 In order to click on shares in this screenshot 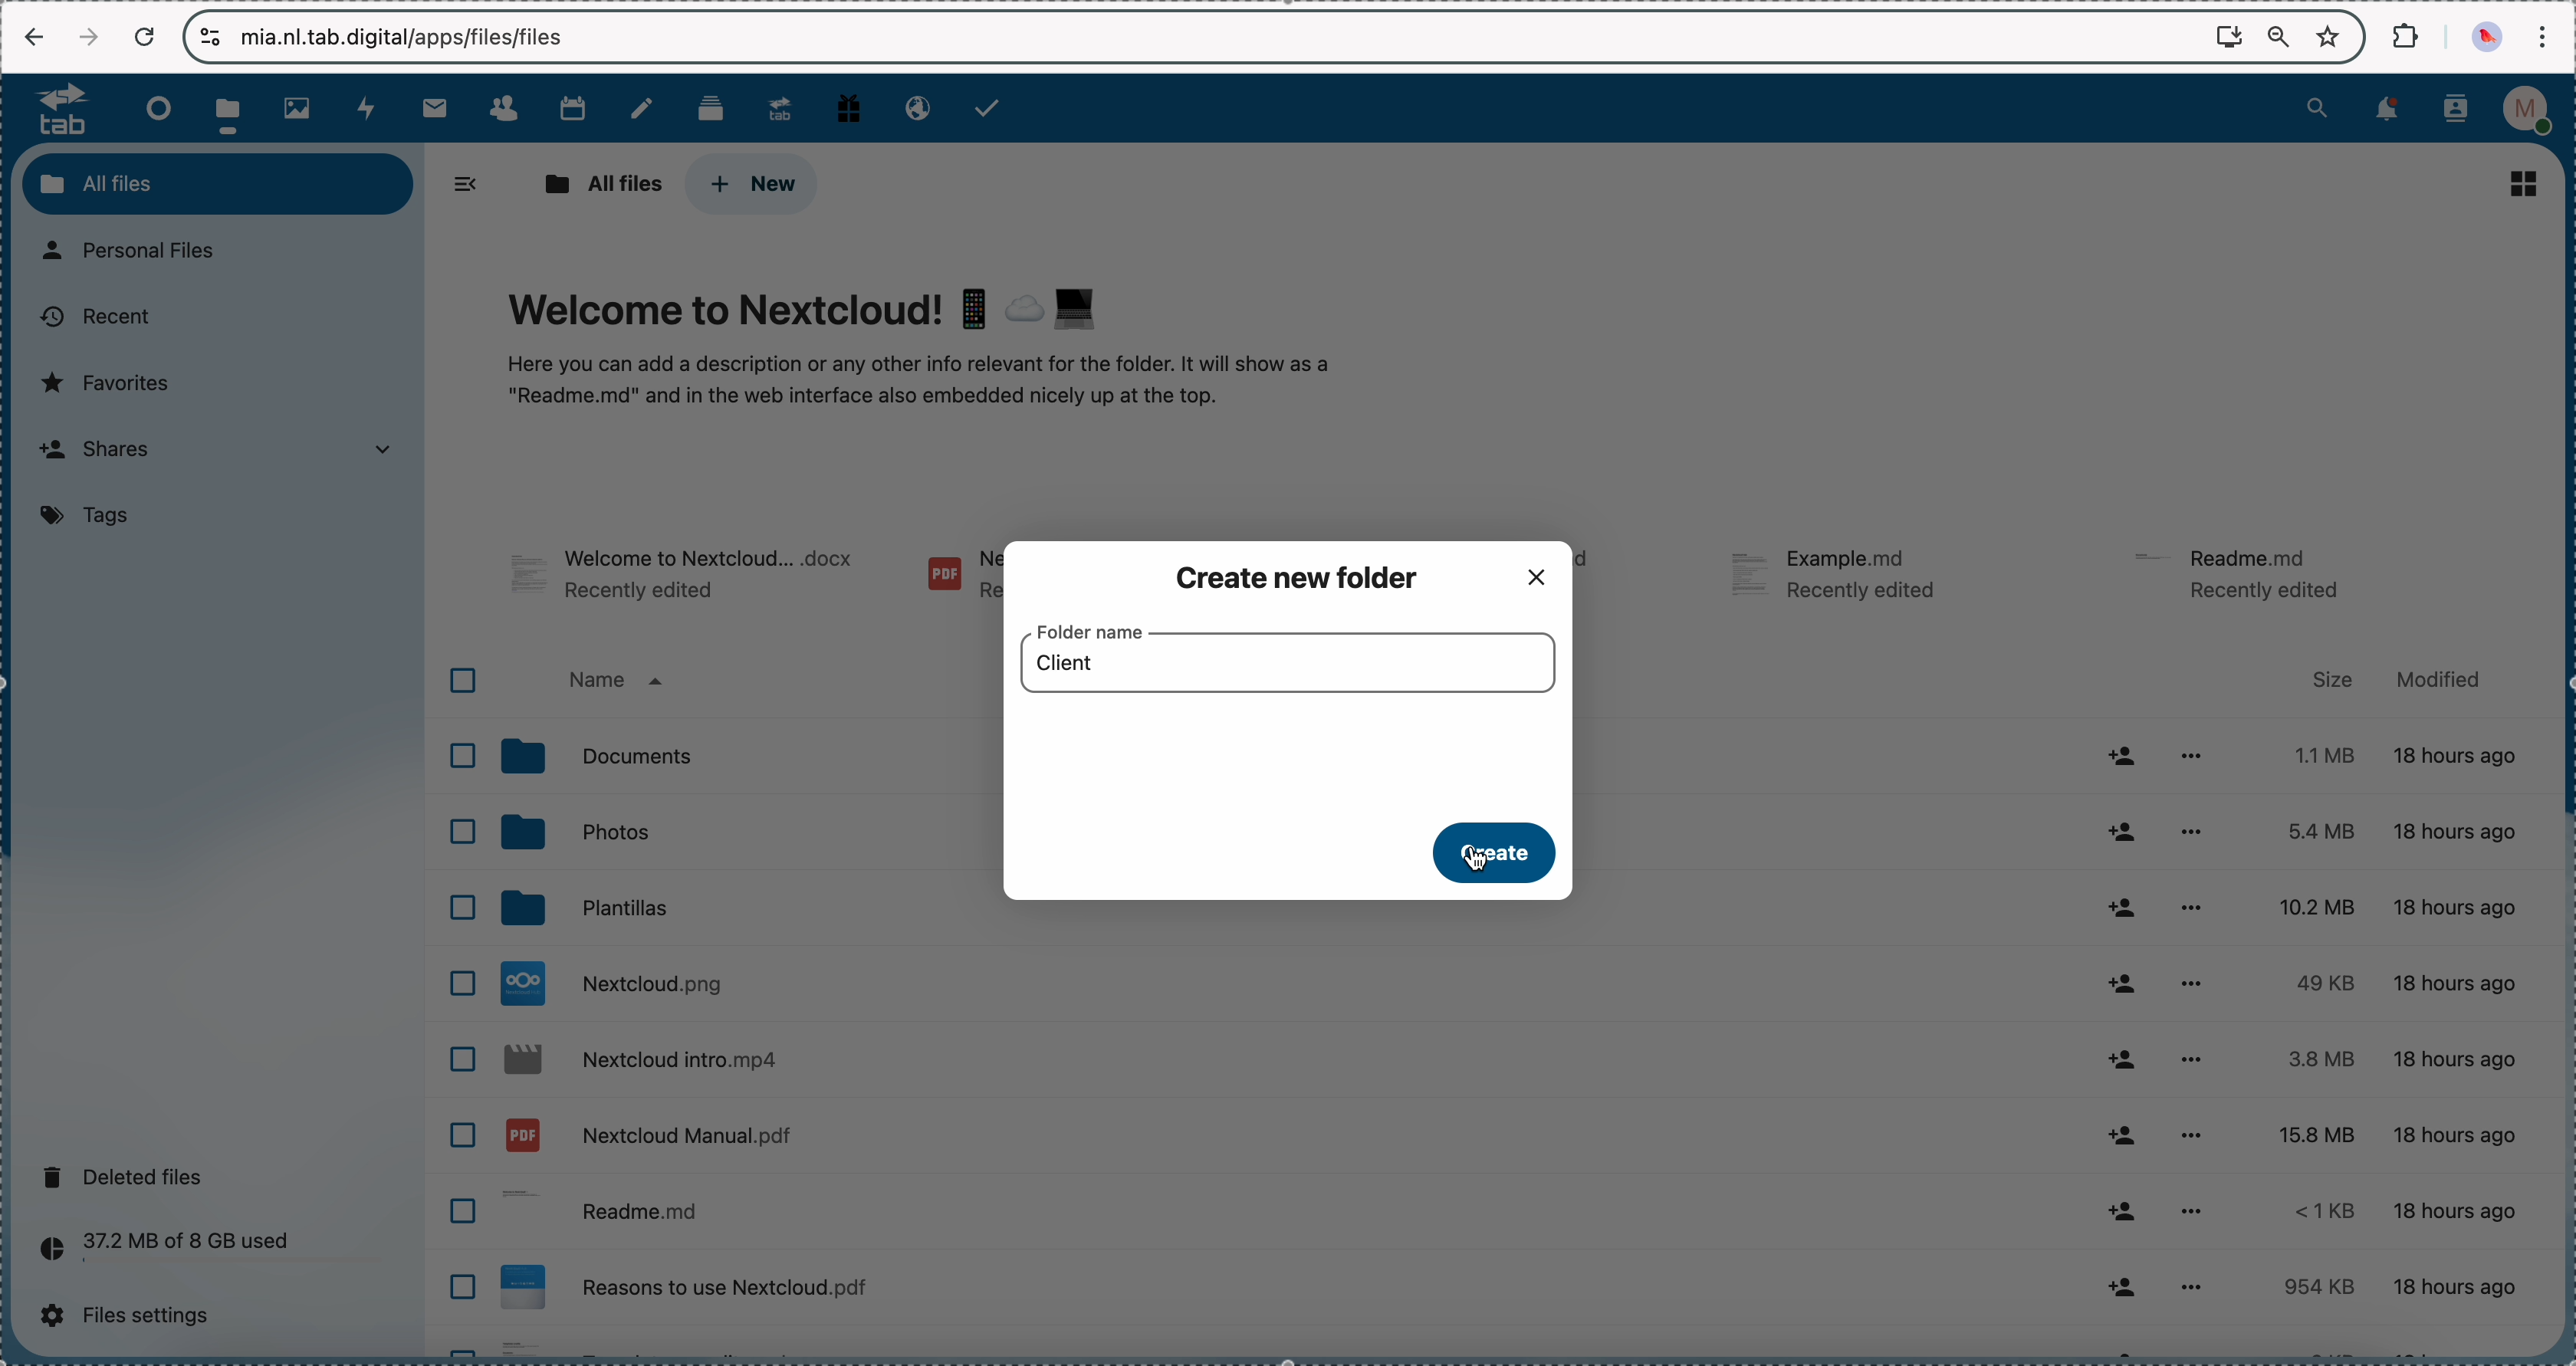, I will do `click(213, 453)`.